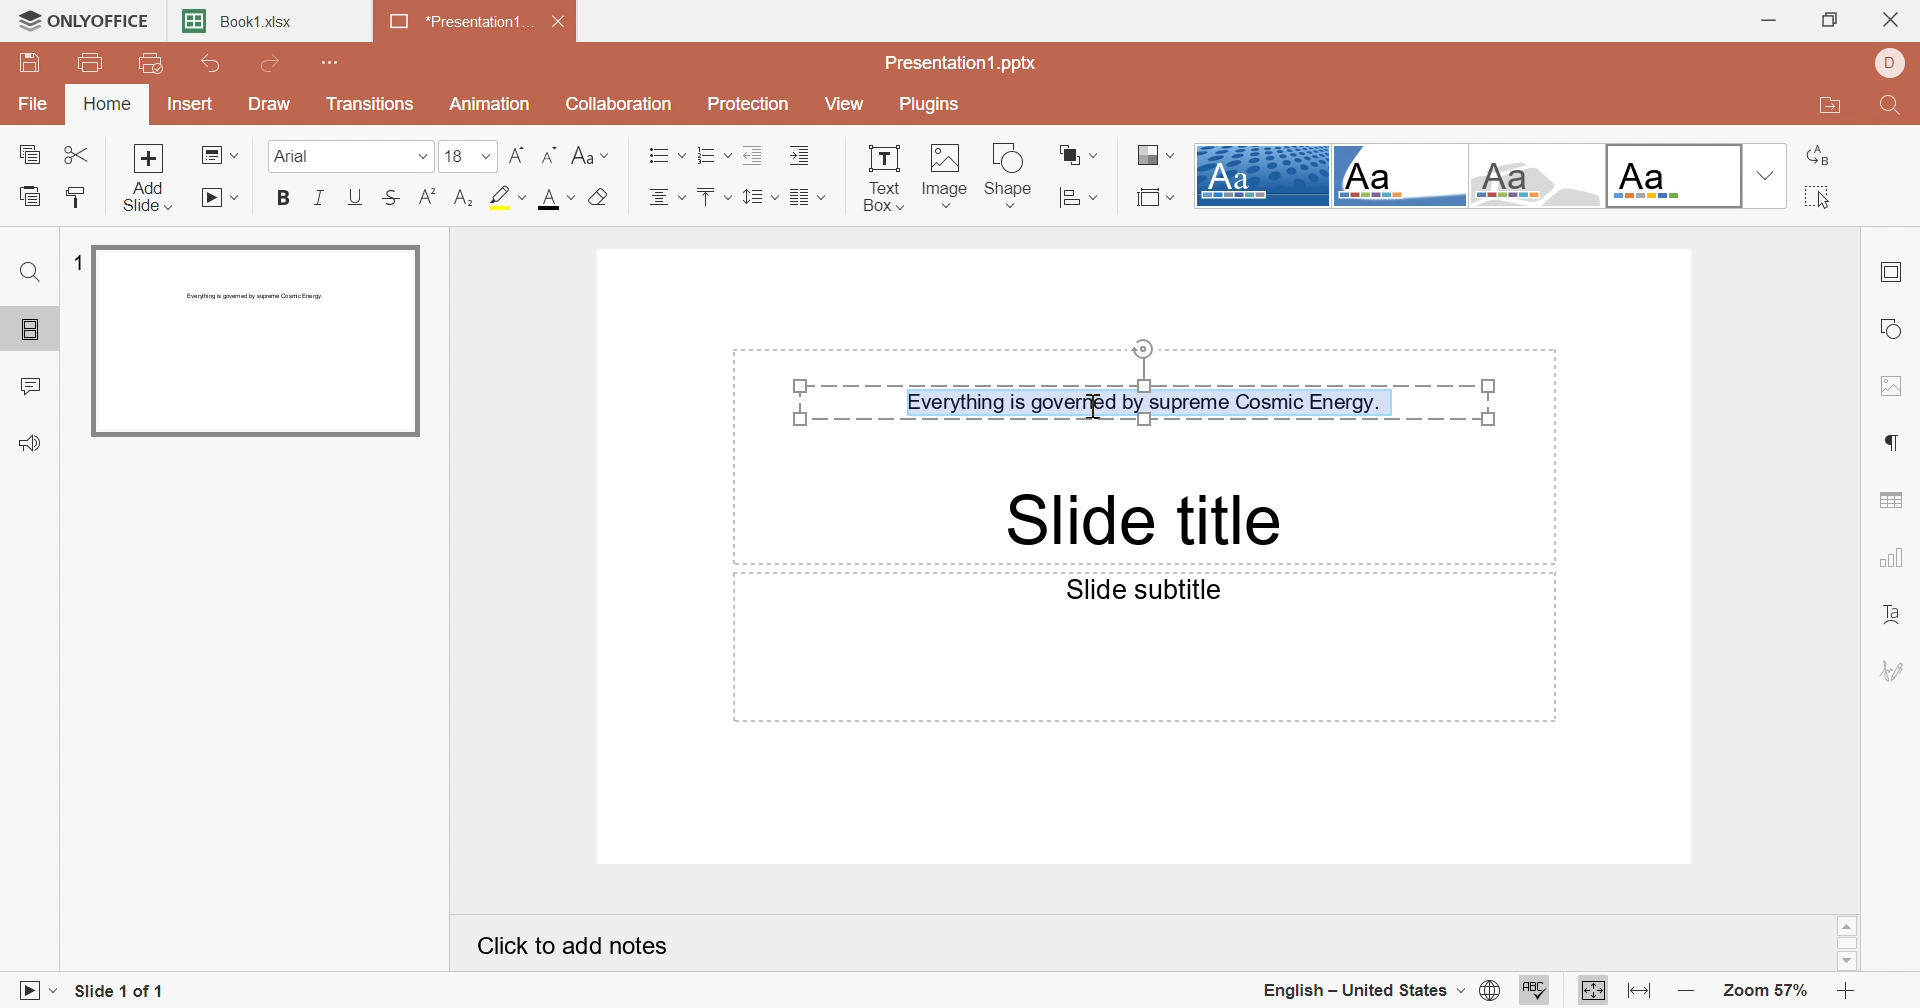  Describe the element at coordinates (945, 175) in the screenshot. I see `Image` at that location.